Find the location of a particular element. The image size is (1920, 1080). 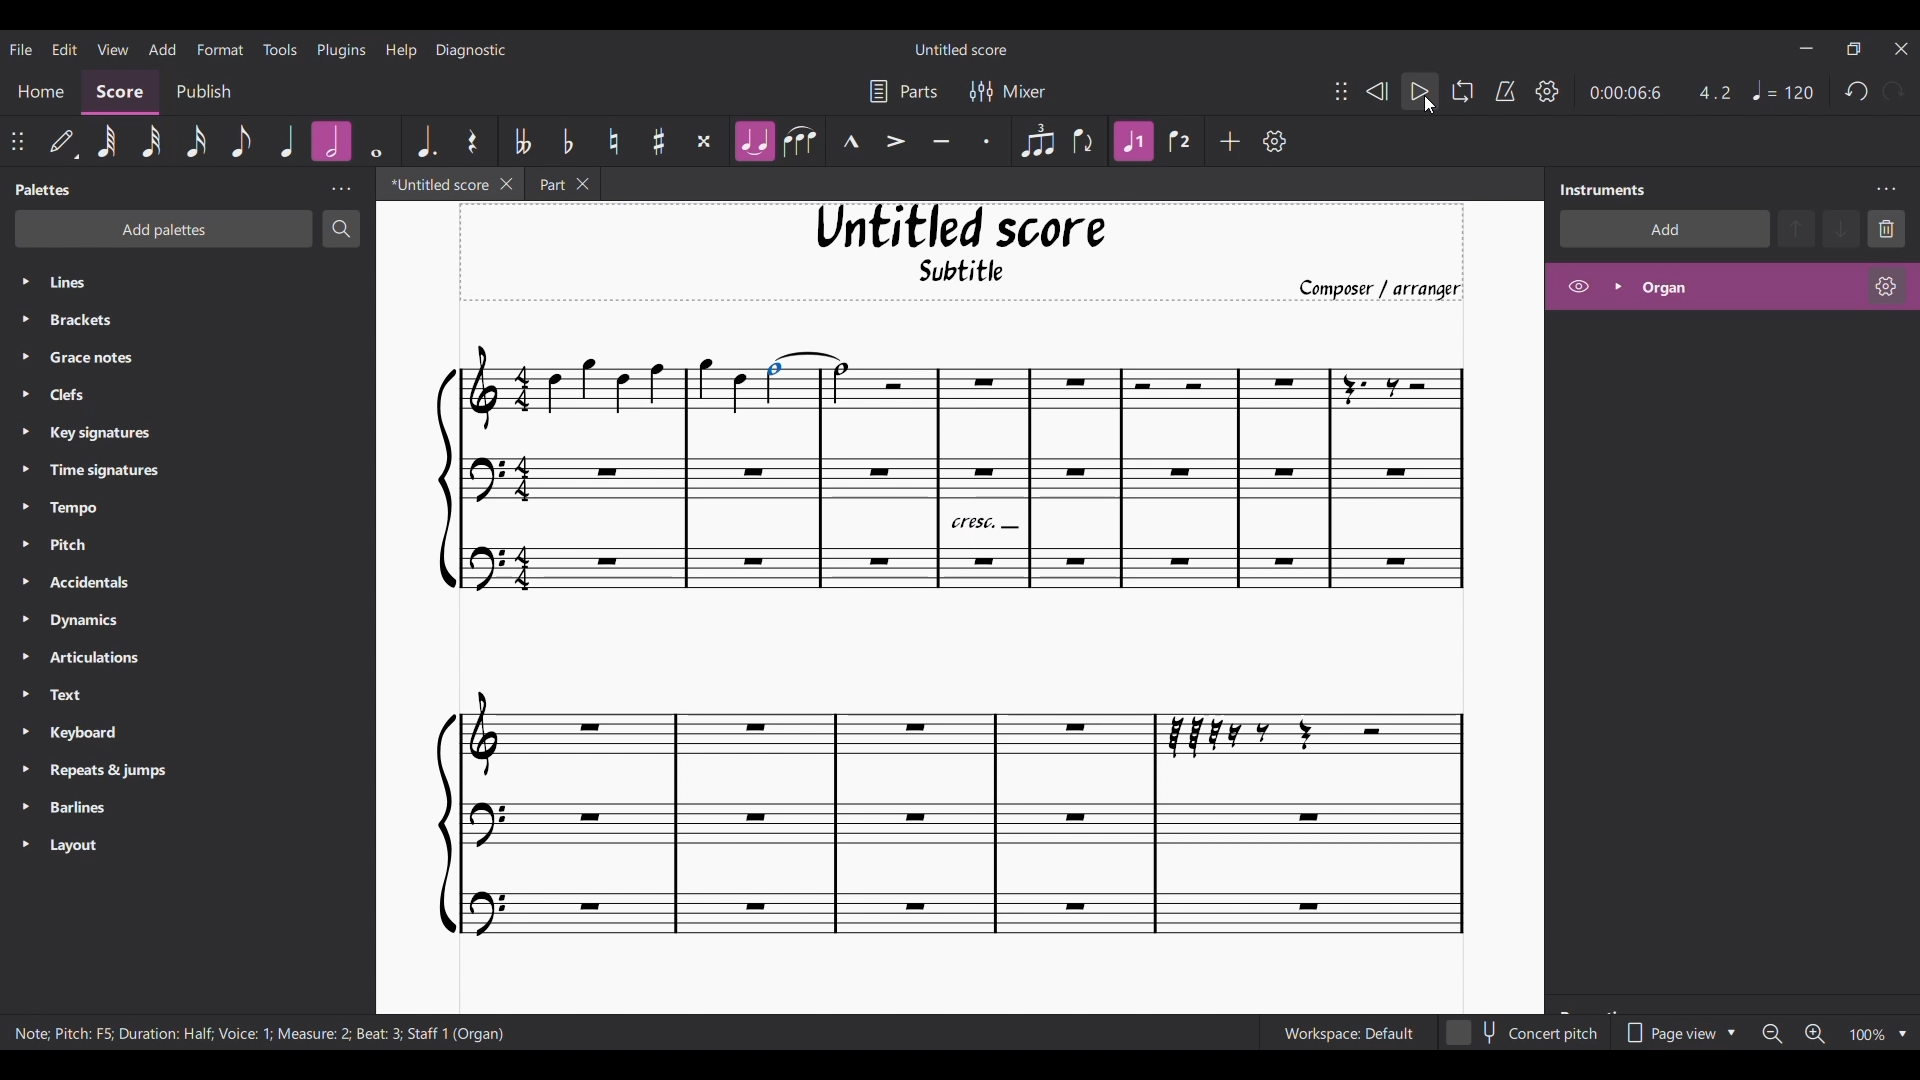

Edit menu is located at coordinates (64, 48).